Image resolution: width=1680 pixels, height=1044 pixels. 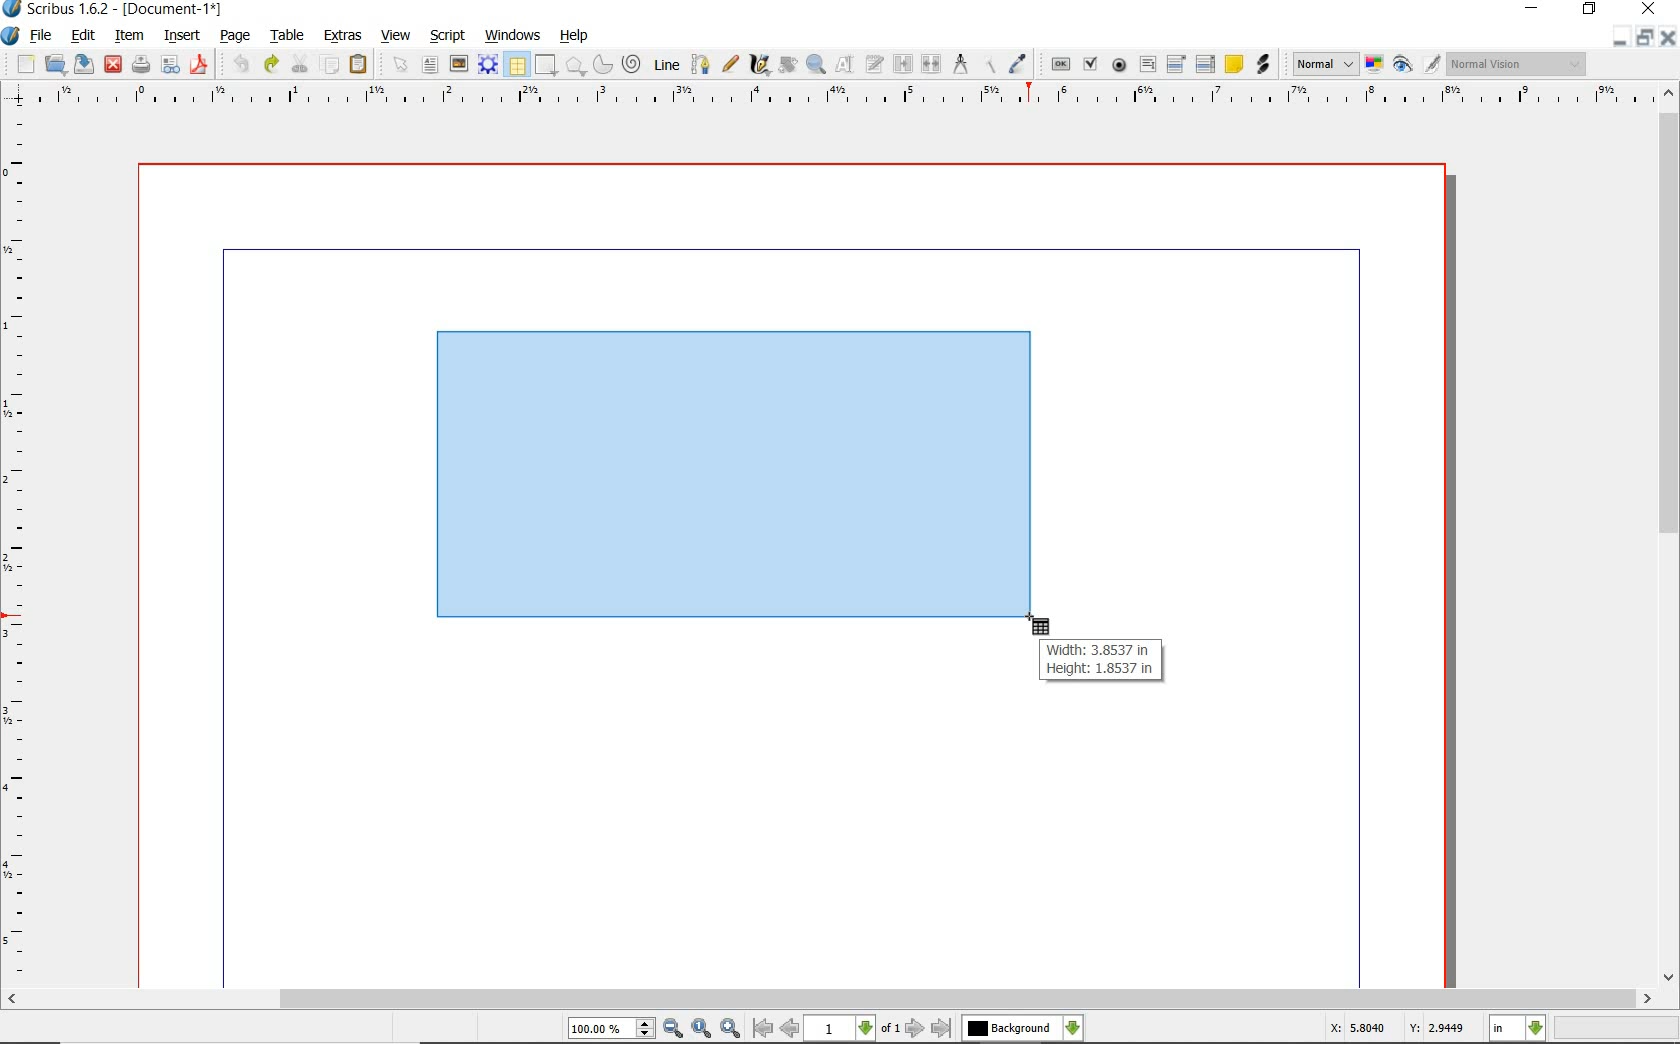 I want to click on freehand line, so click(x=732, y=65).